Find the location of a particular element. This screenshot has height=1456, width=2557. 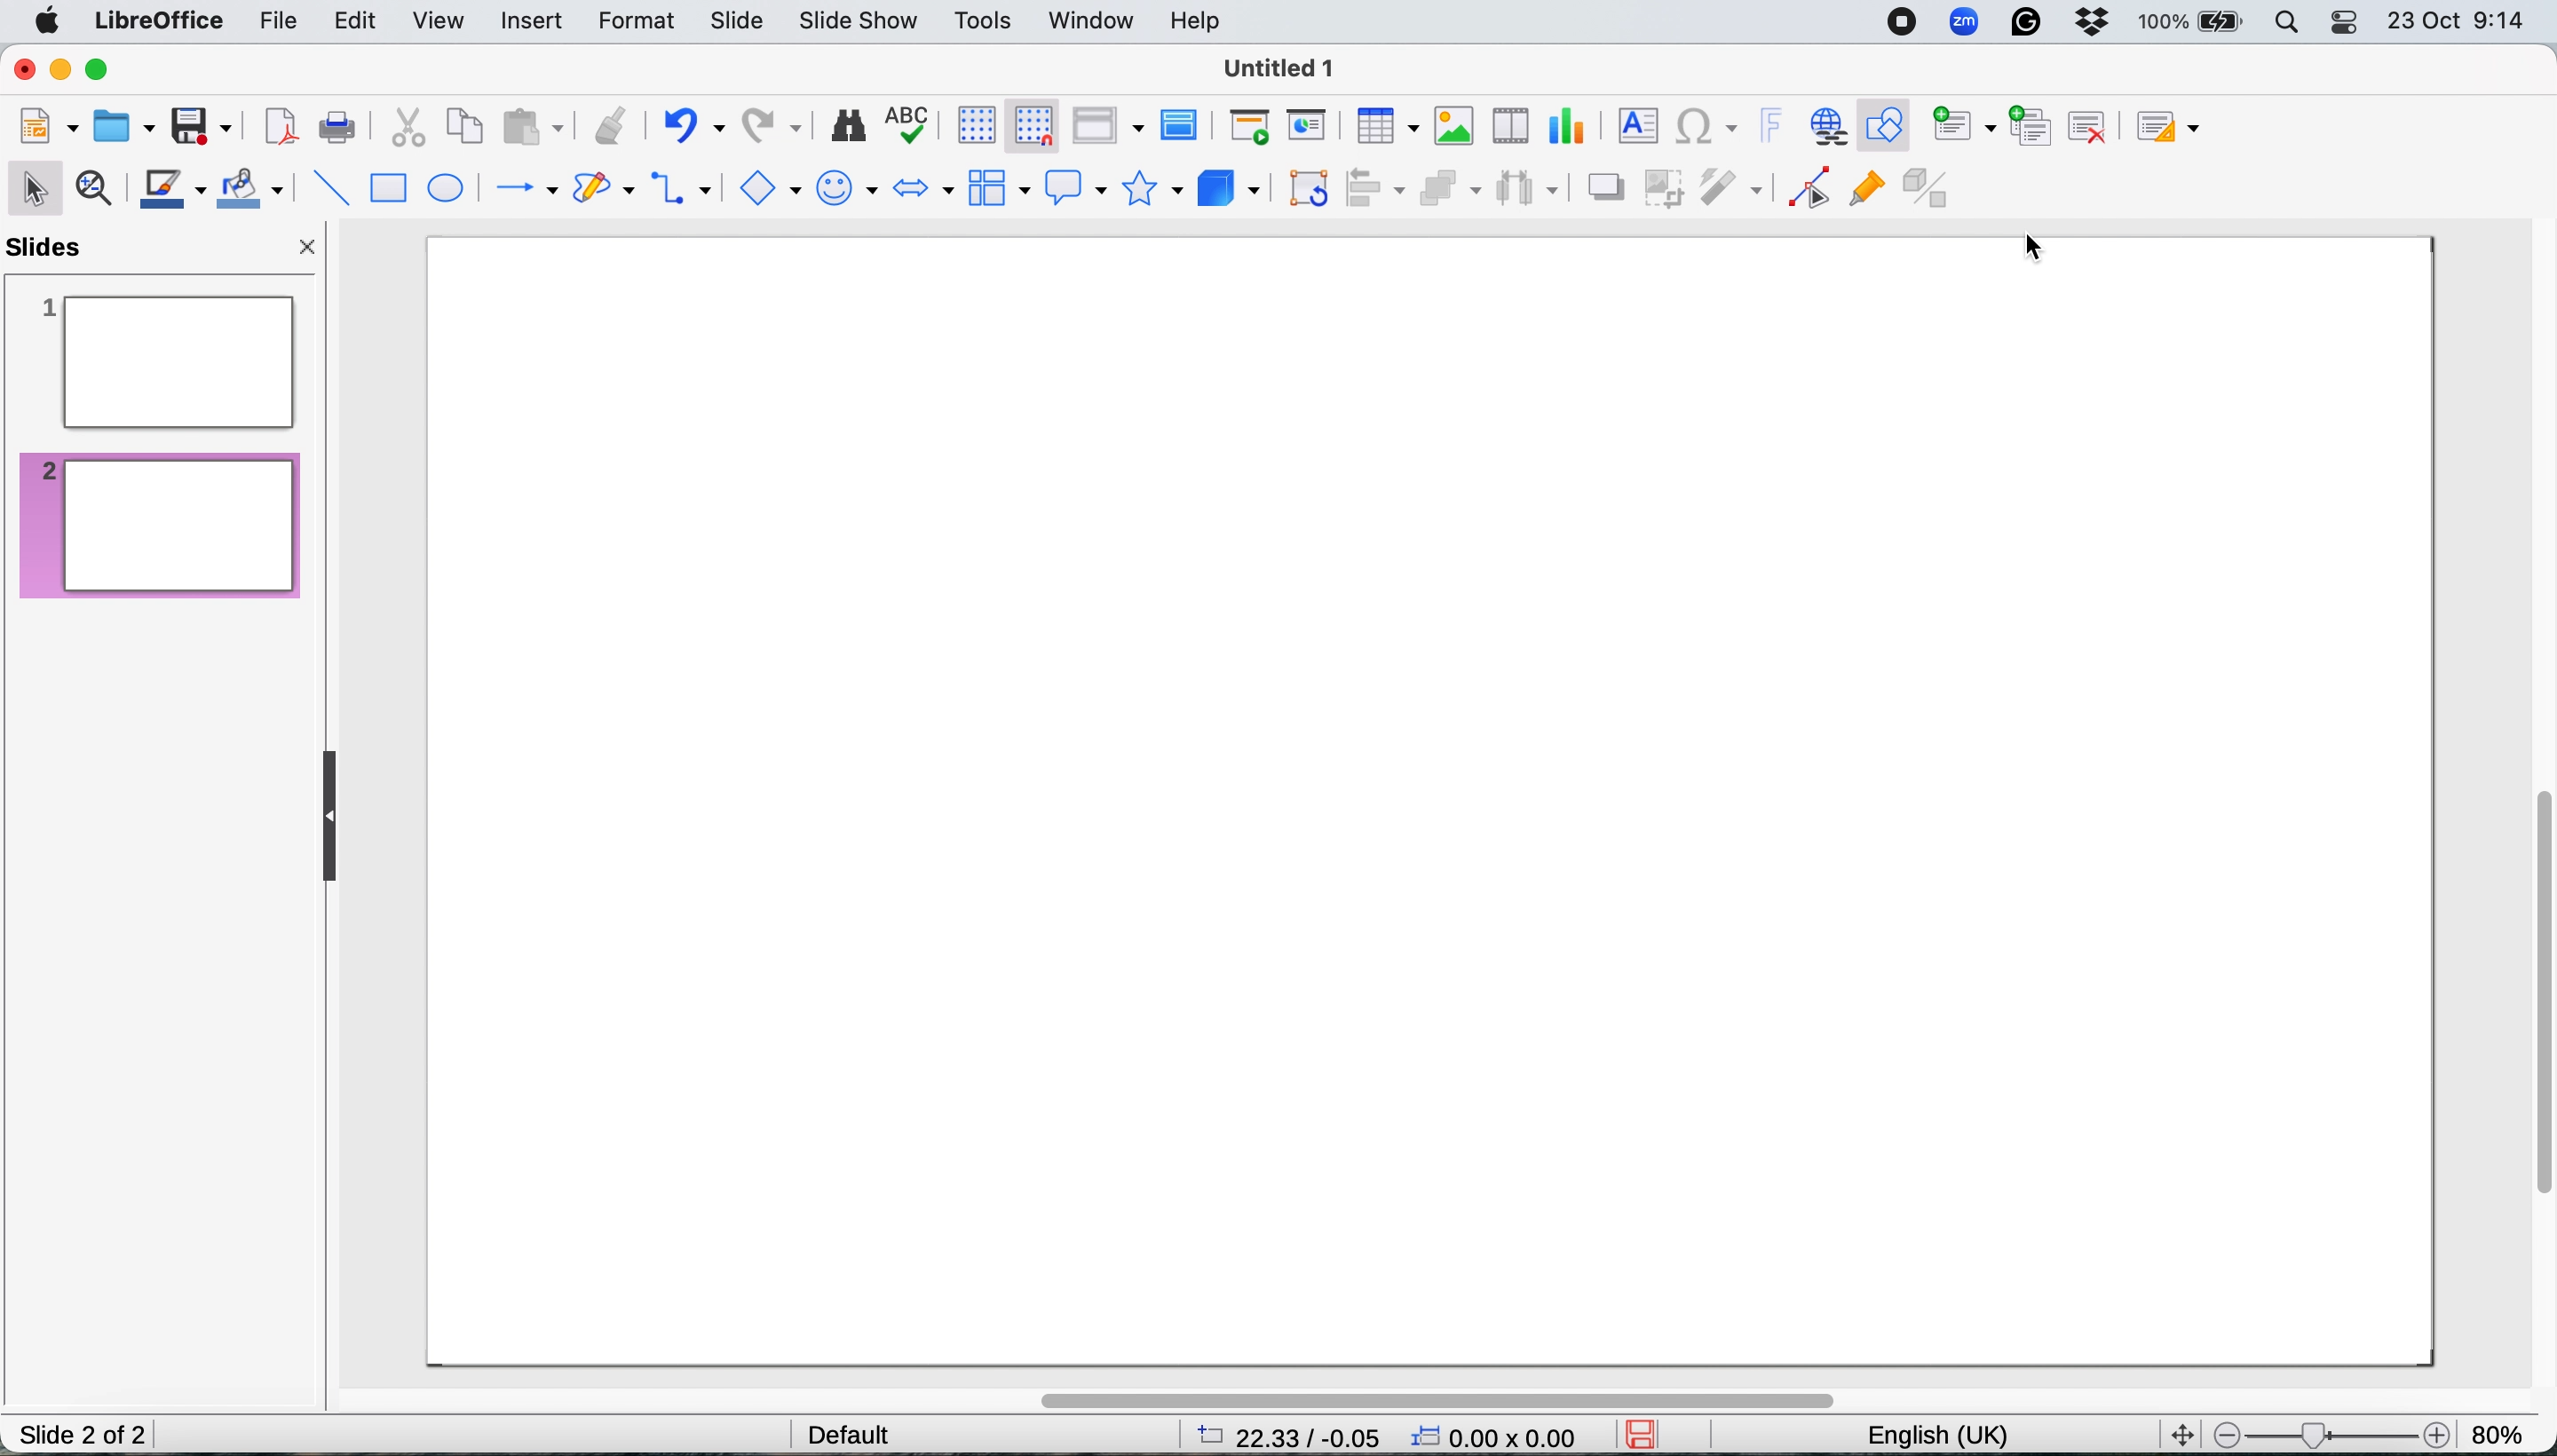

battery is located at coordinates (2193, 24).